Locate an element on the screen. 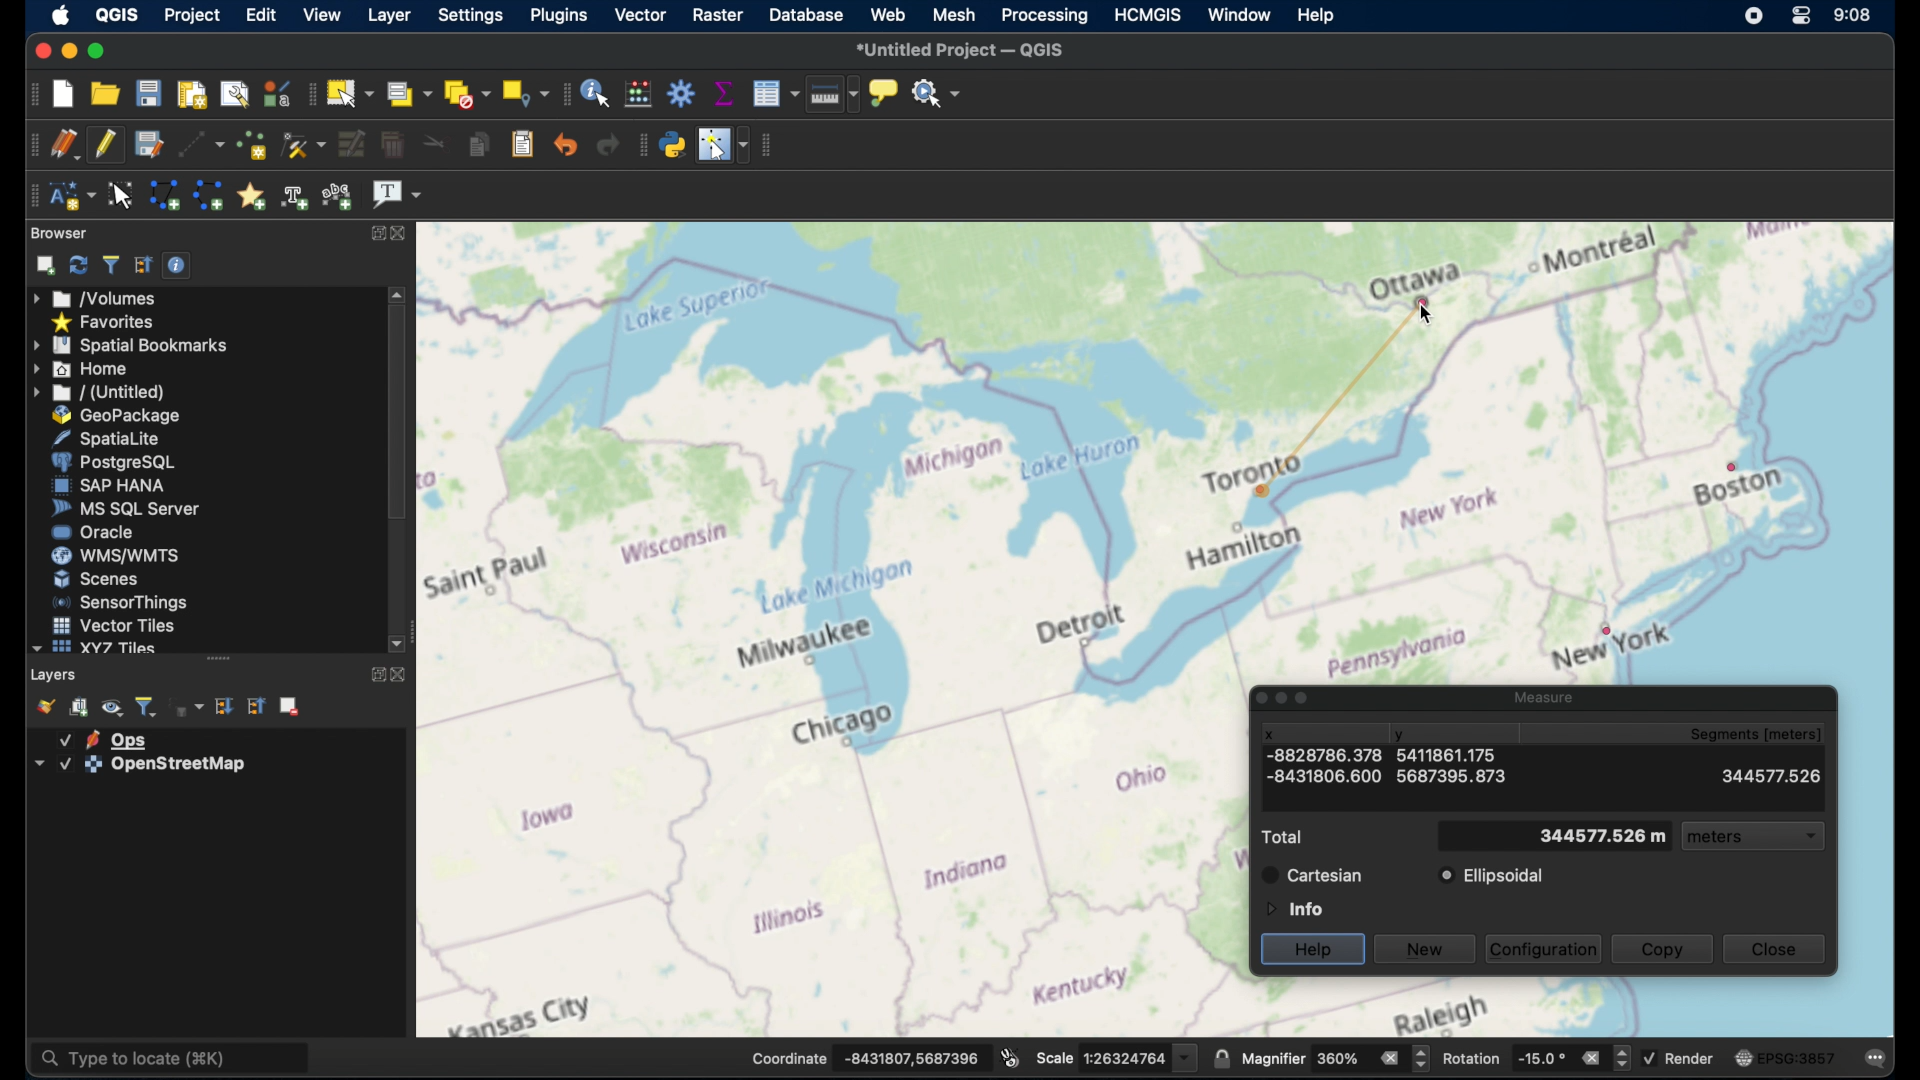 The width and height of the screenshot is (1920, 1080). show map tips is located at coordinates (886, 94).